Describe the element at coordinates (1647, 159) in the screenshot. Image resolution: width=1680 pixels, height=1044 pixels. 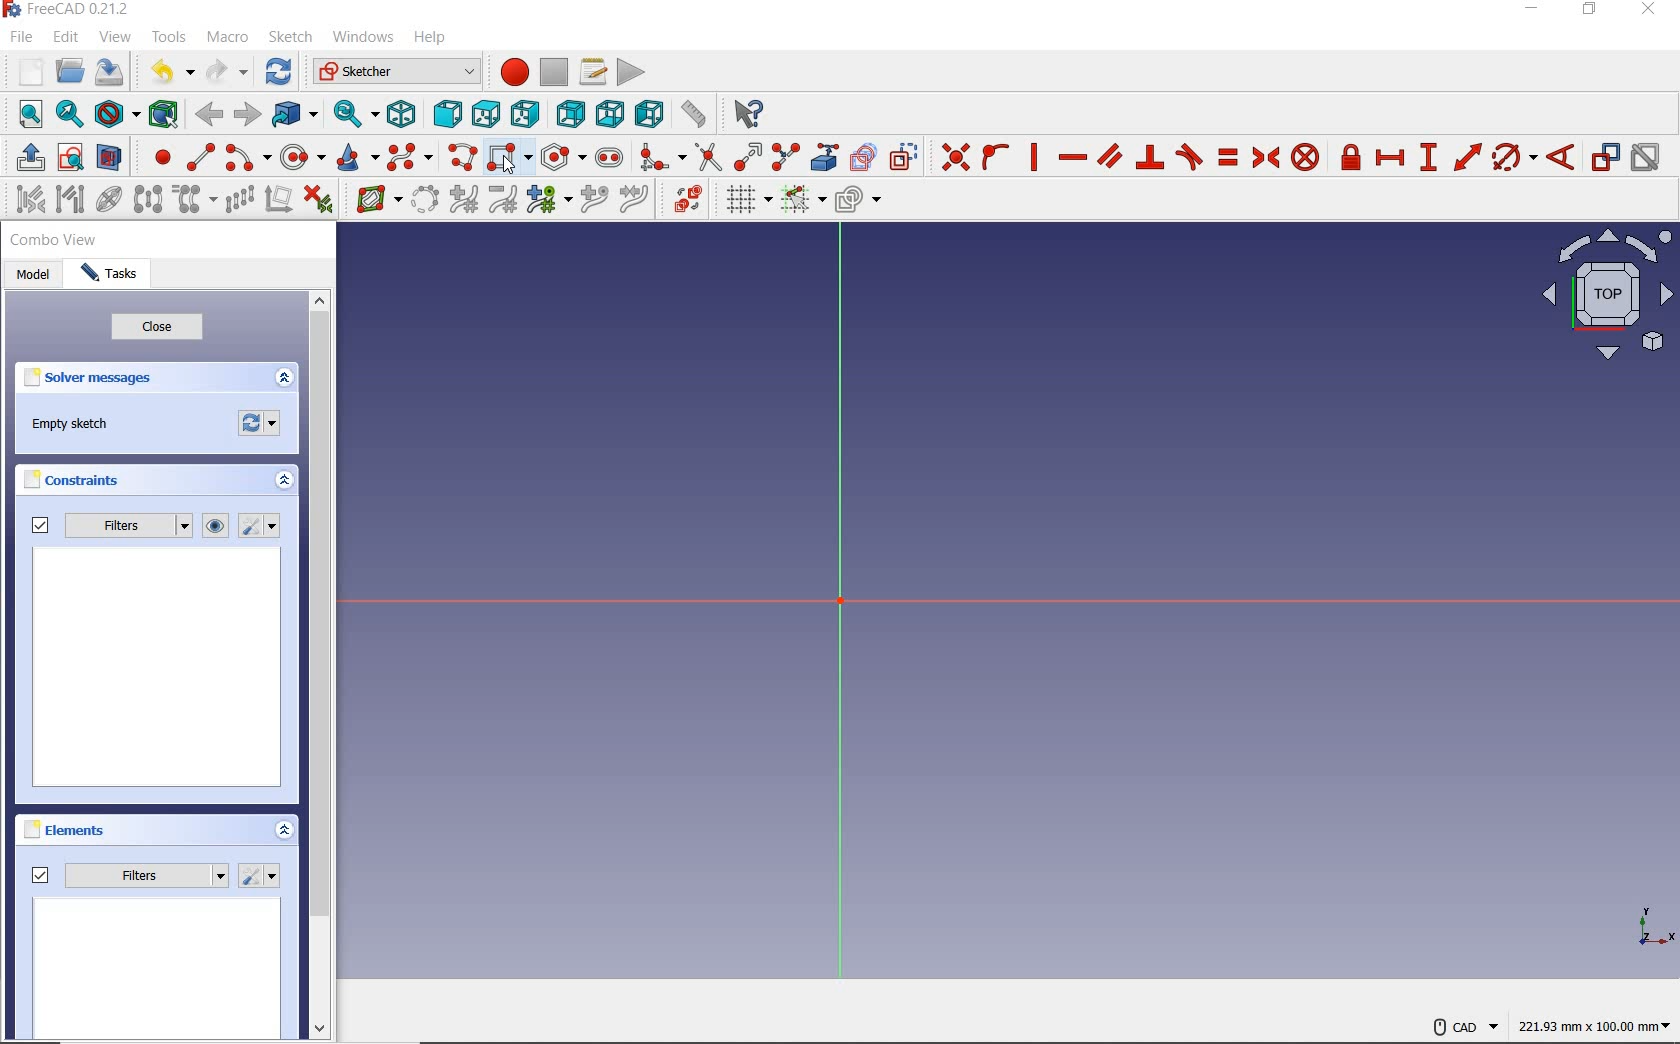
I see `activate/deactivate constraint` at that location.